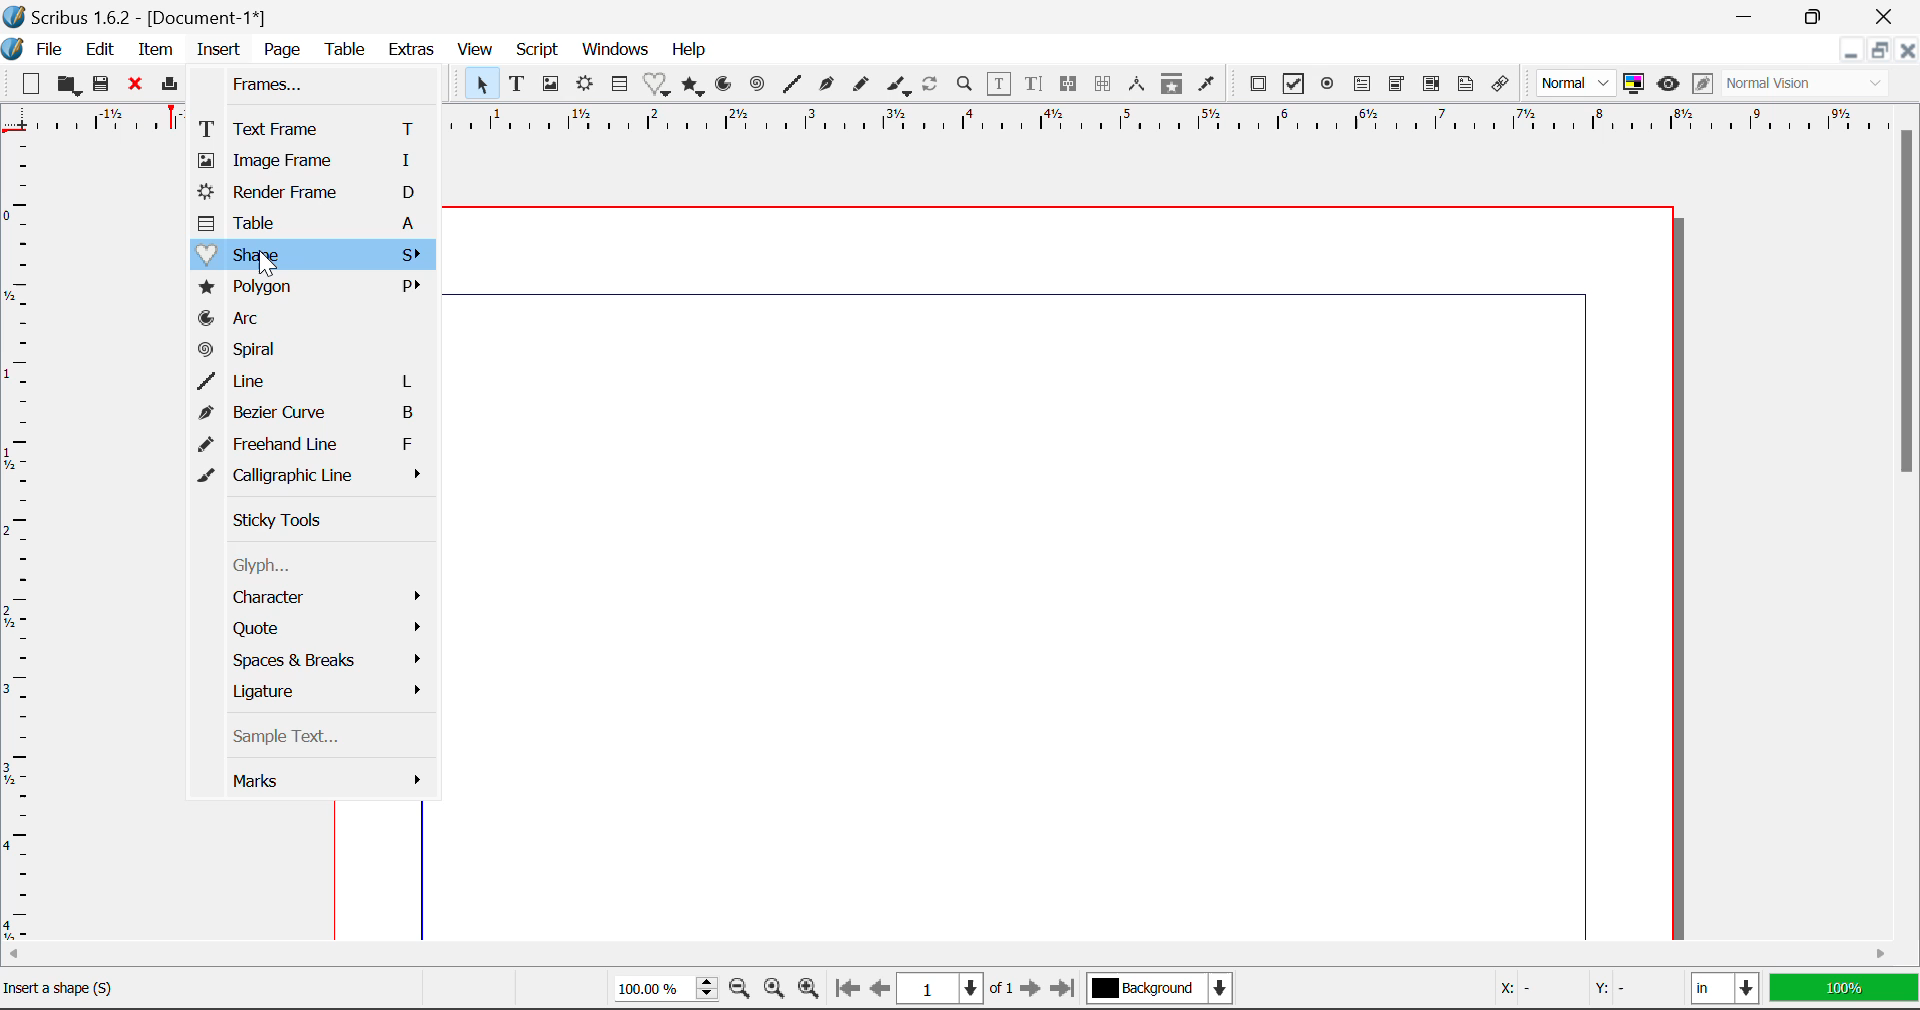 The height and width of the screenshot is (1010, 1920). I want to click on 100%, so click(1843, 990).